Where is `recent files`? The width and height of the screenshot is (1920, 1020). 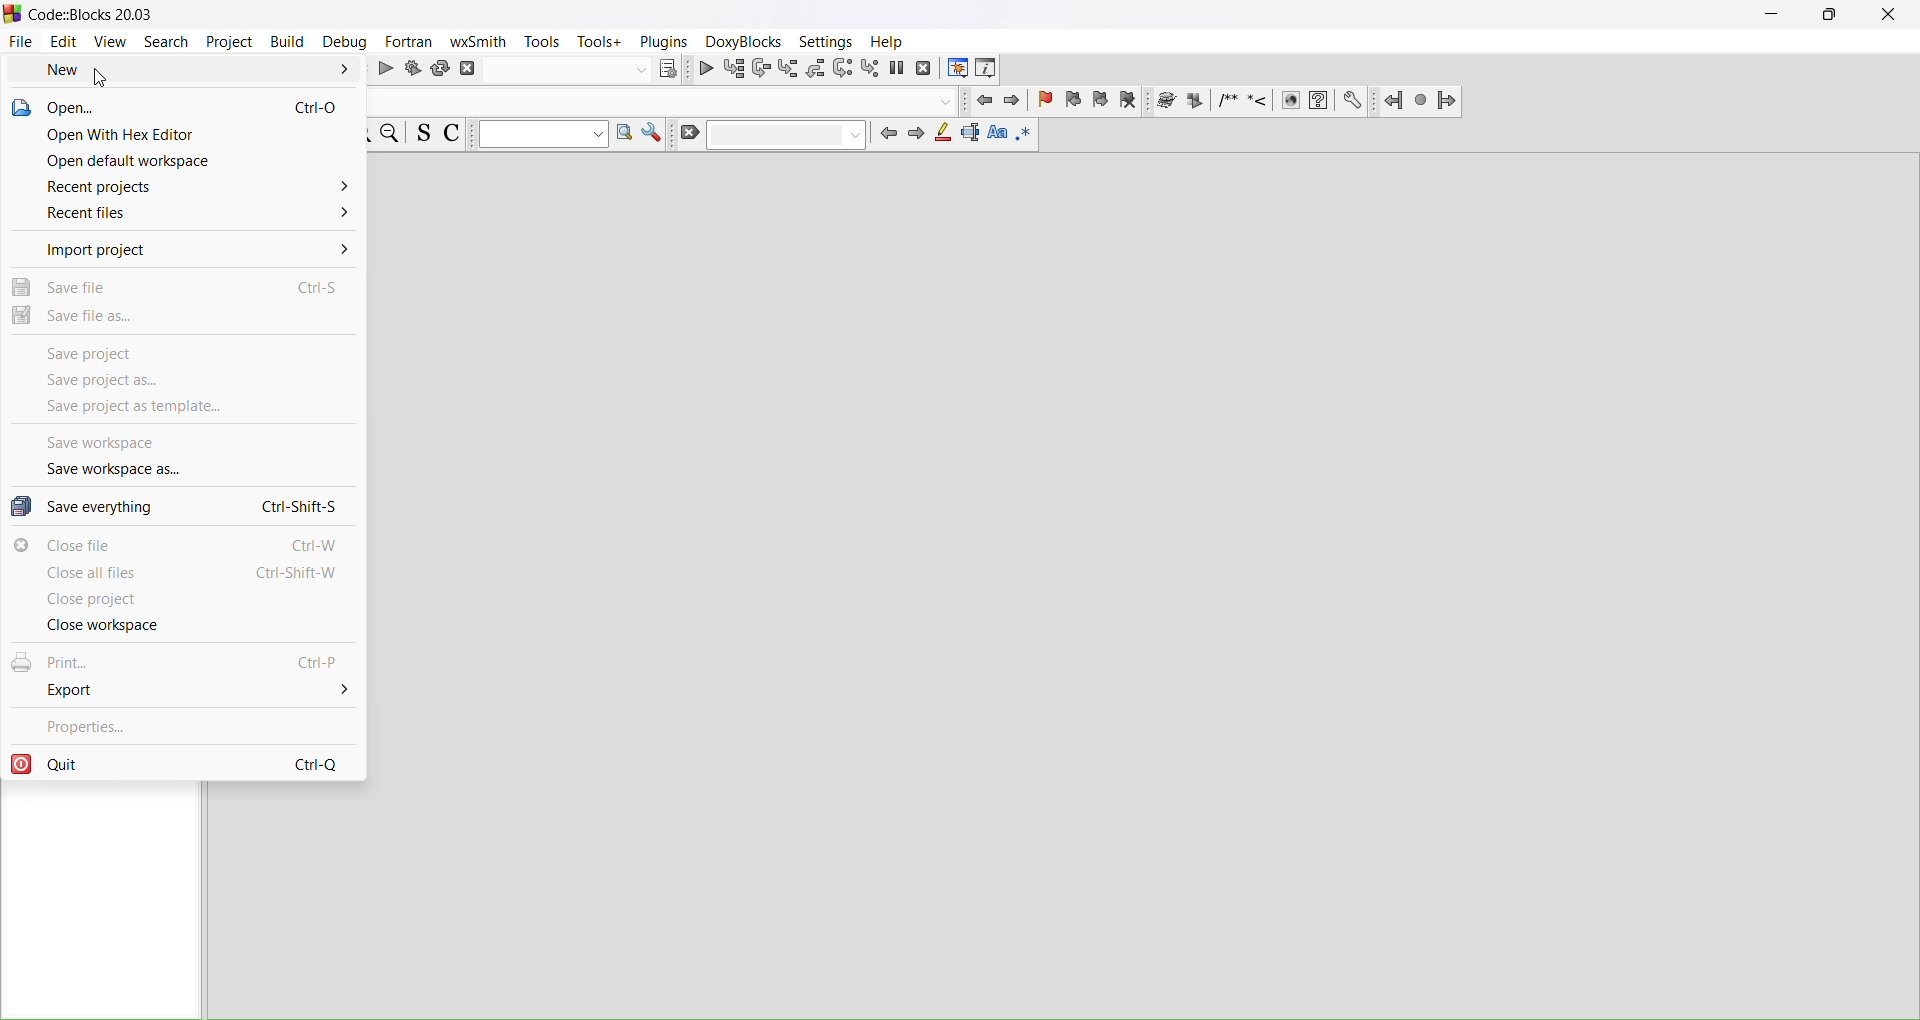 recent files is located at coordinates (184, 213).